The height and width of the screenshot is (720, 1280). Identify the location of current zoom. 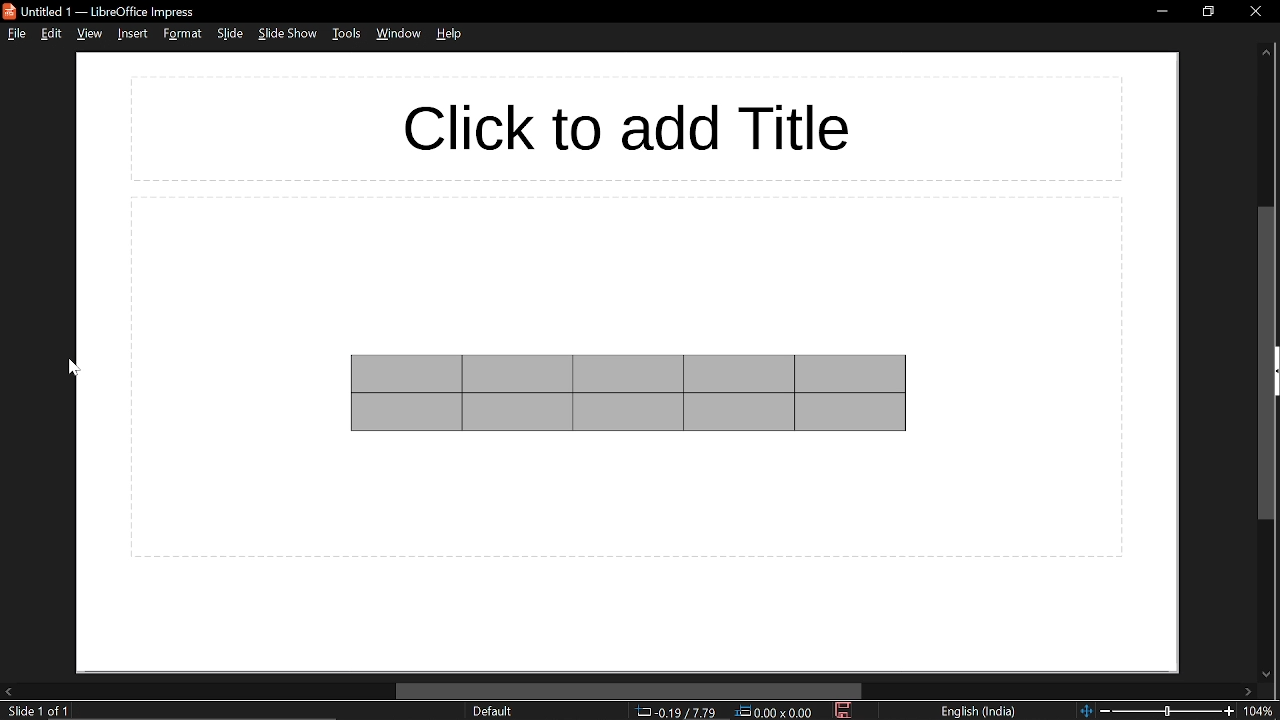
(1263, 710).